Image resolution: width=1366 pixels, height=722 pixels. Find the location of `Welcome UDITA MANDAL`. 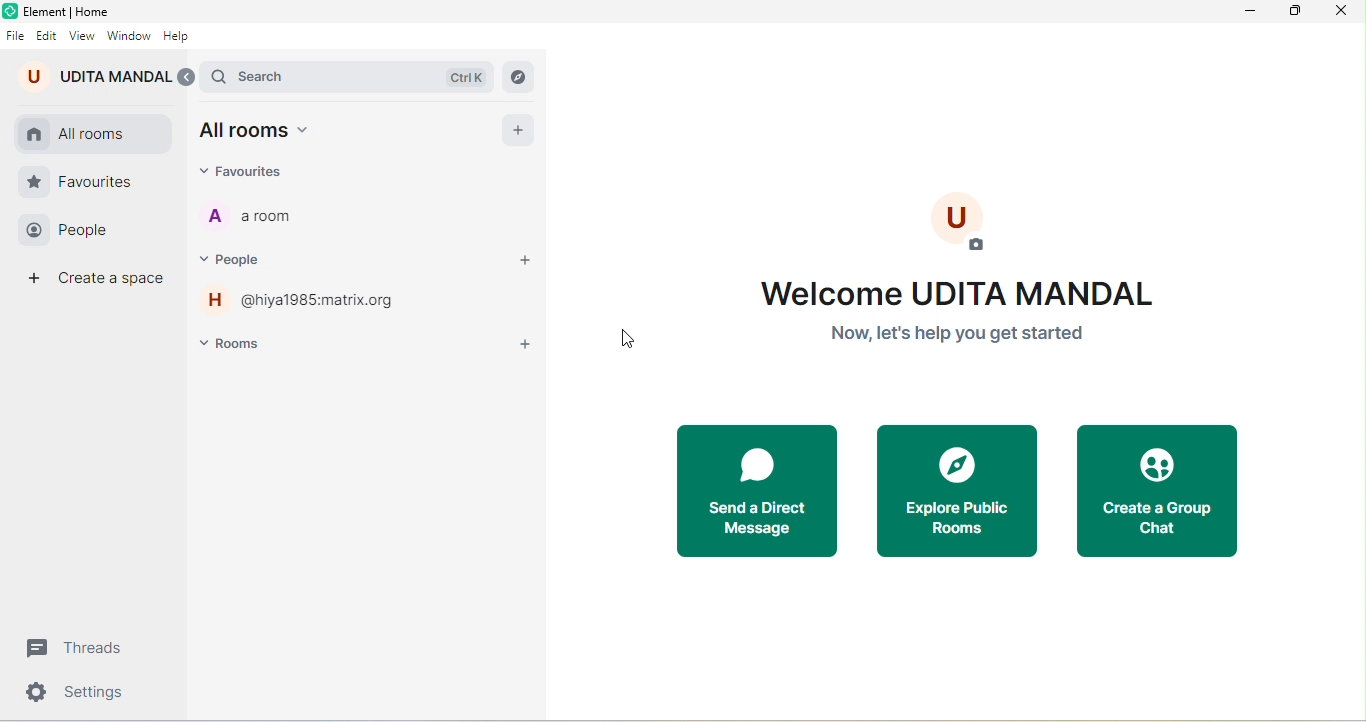

Welcome UDITA MANDAL is located at coordinates (964, 290).